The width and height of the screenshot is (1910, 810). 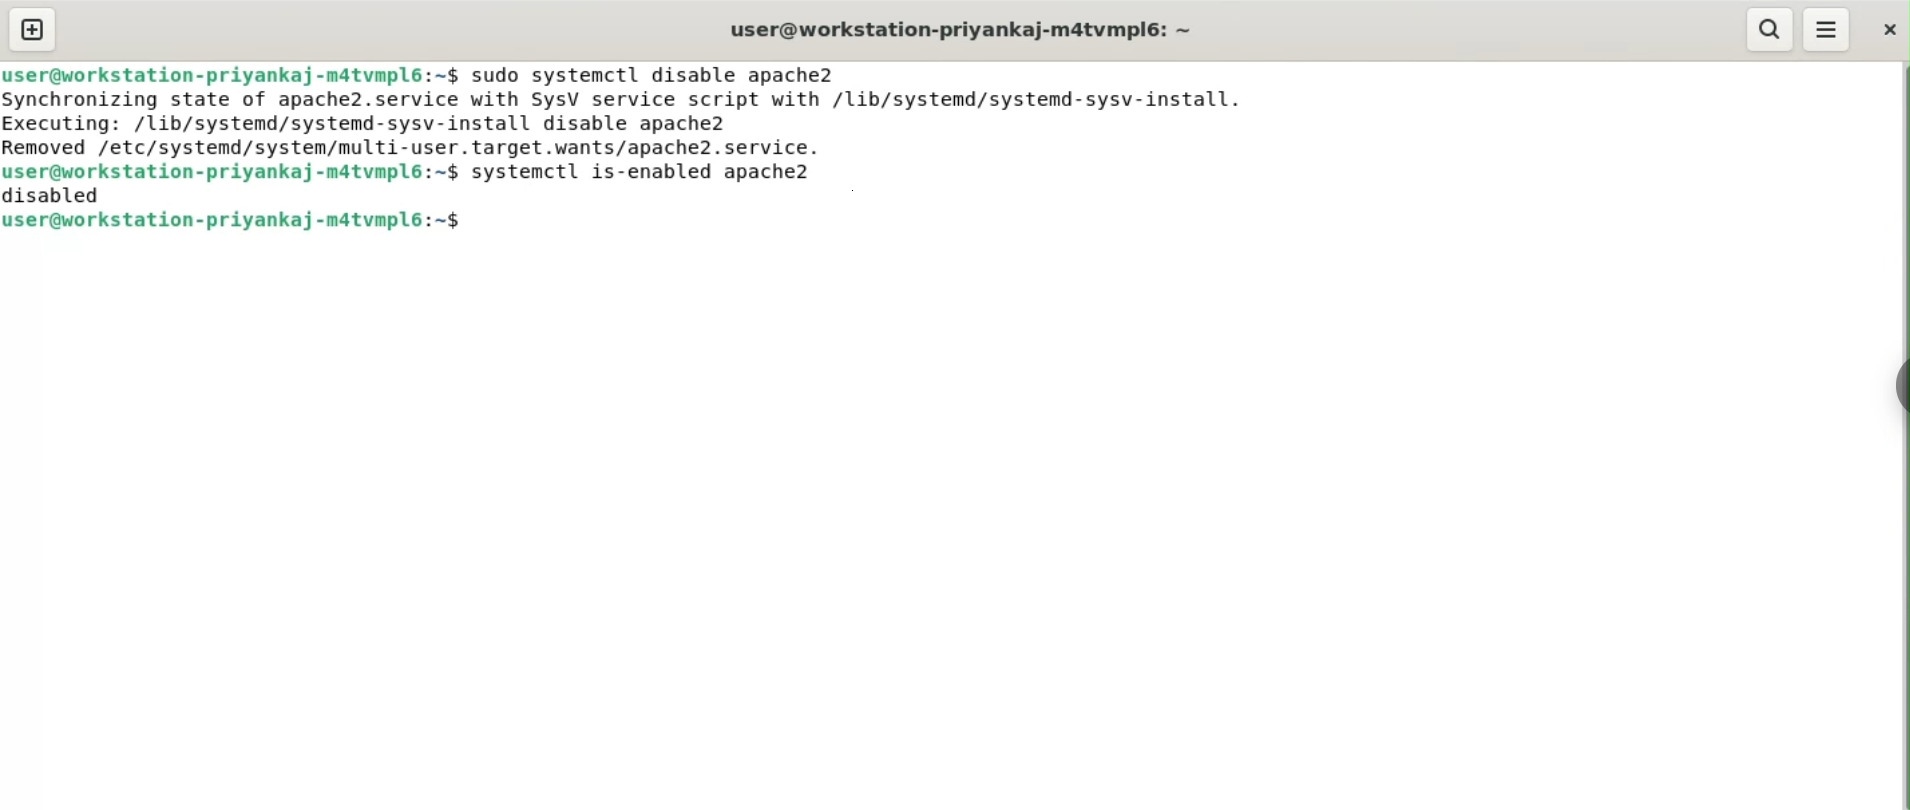 What do you see at coordinates (67, 194) in the screenshot?
I see `disabled` at bounding box center [67, 194].